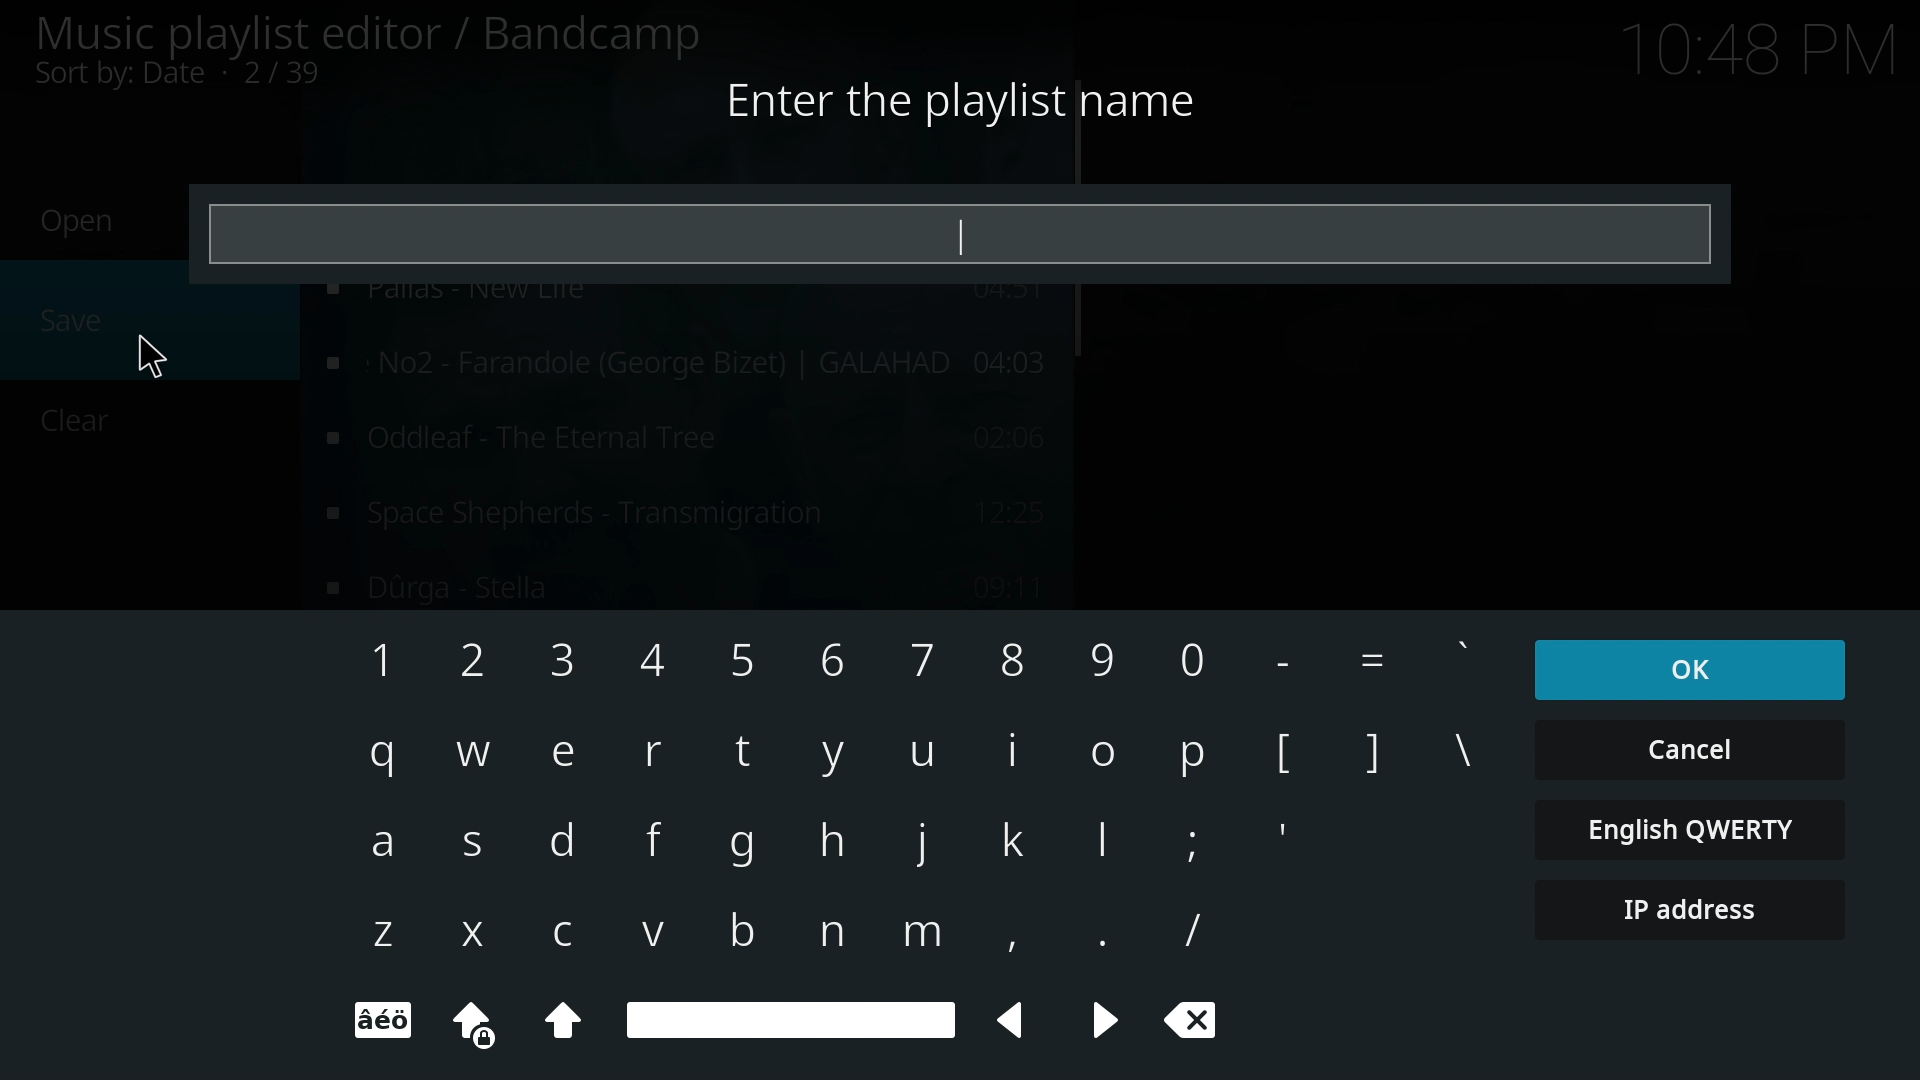 This screenshot has width=1920, height=1080. I want to click on music playlist editor/bandicamp, so click(374, 48).